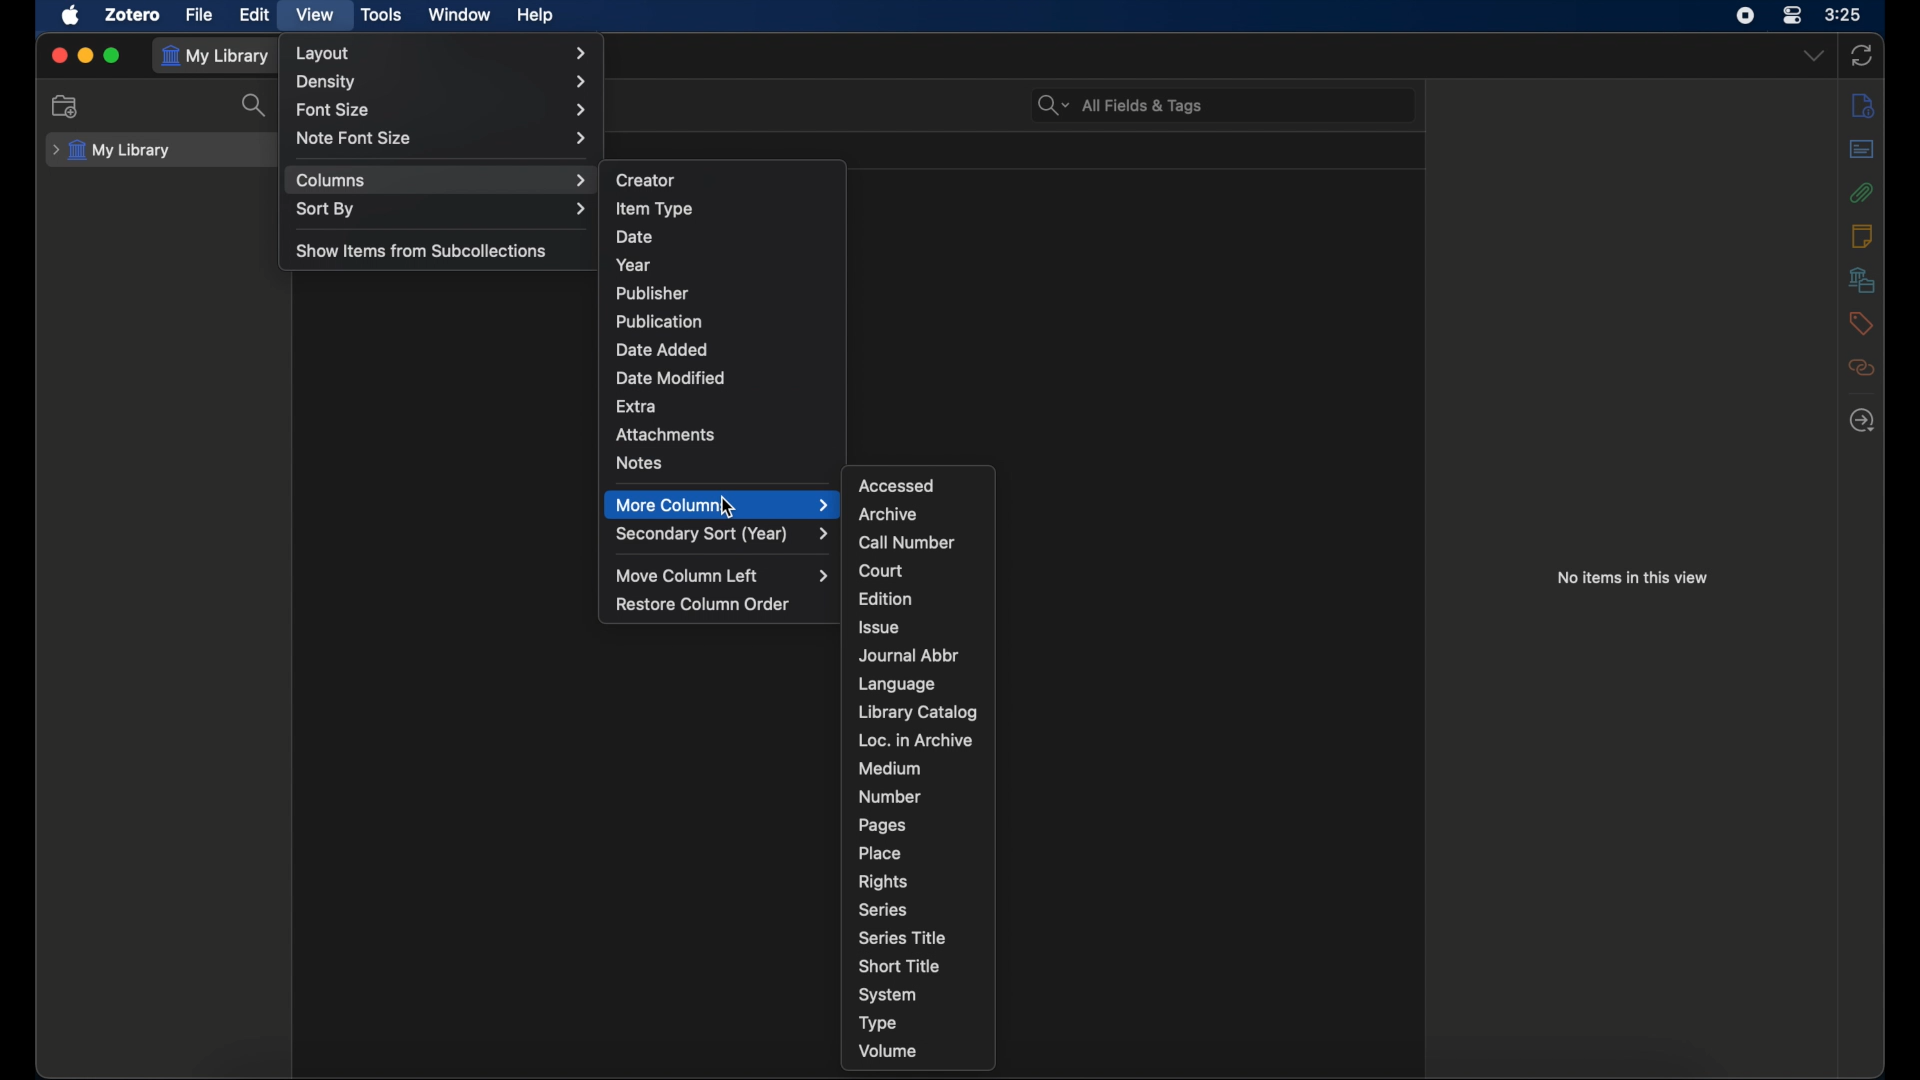 The image size is (1920, 1080). What do you see at coordinates (882, 882) in the screenshot?
I see `rights` at bounding box center [882, 882].